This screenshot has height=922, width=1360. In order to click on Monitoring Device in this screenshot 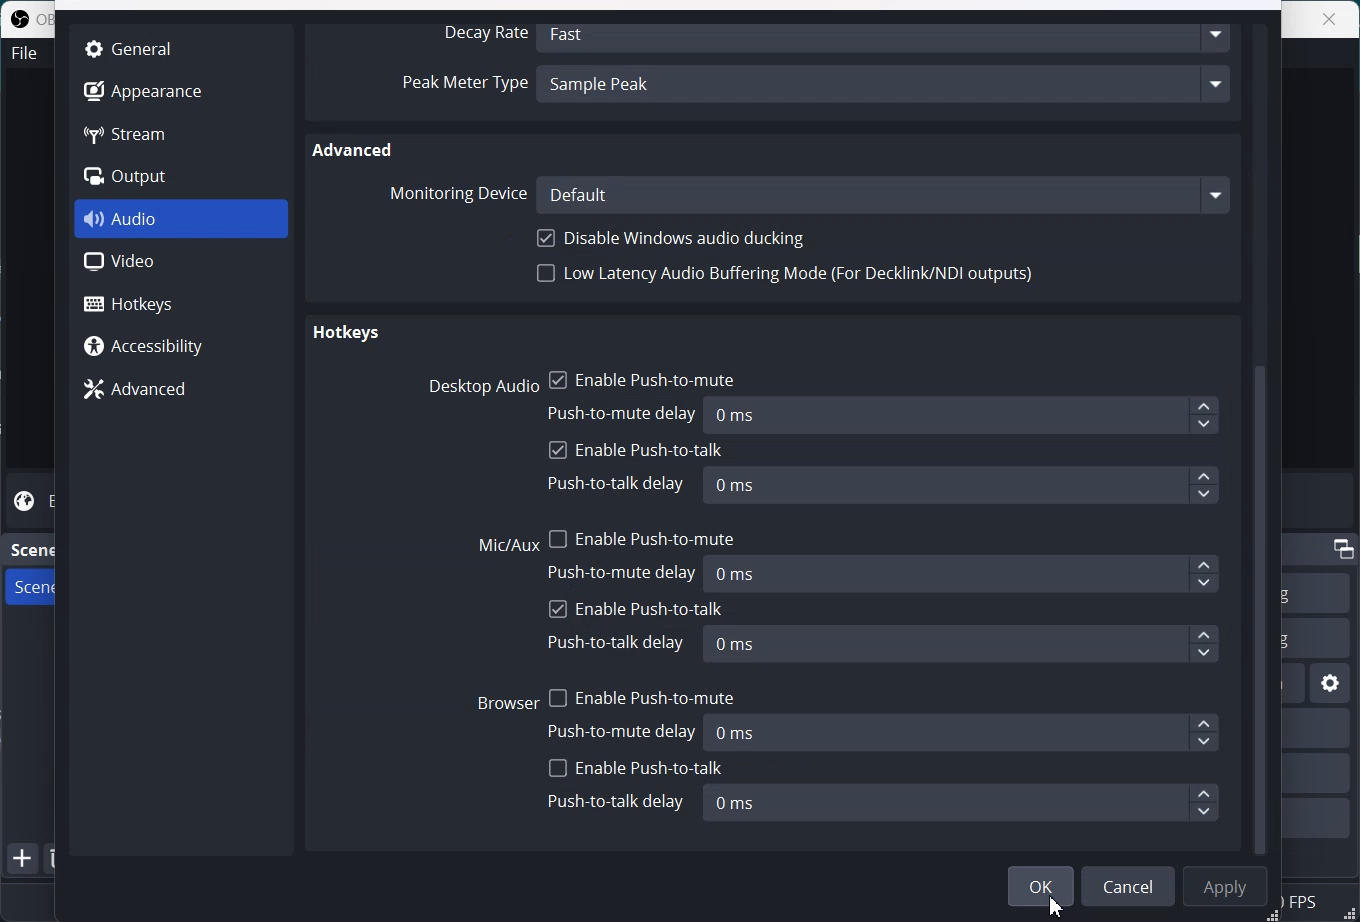, I will do `click(456, 193)`.